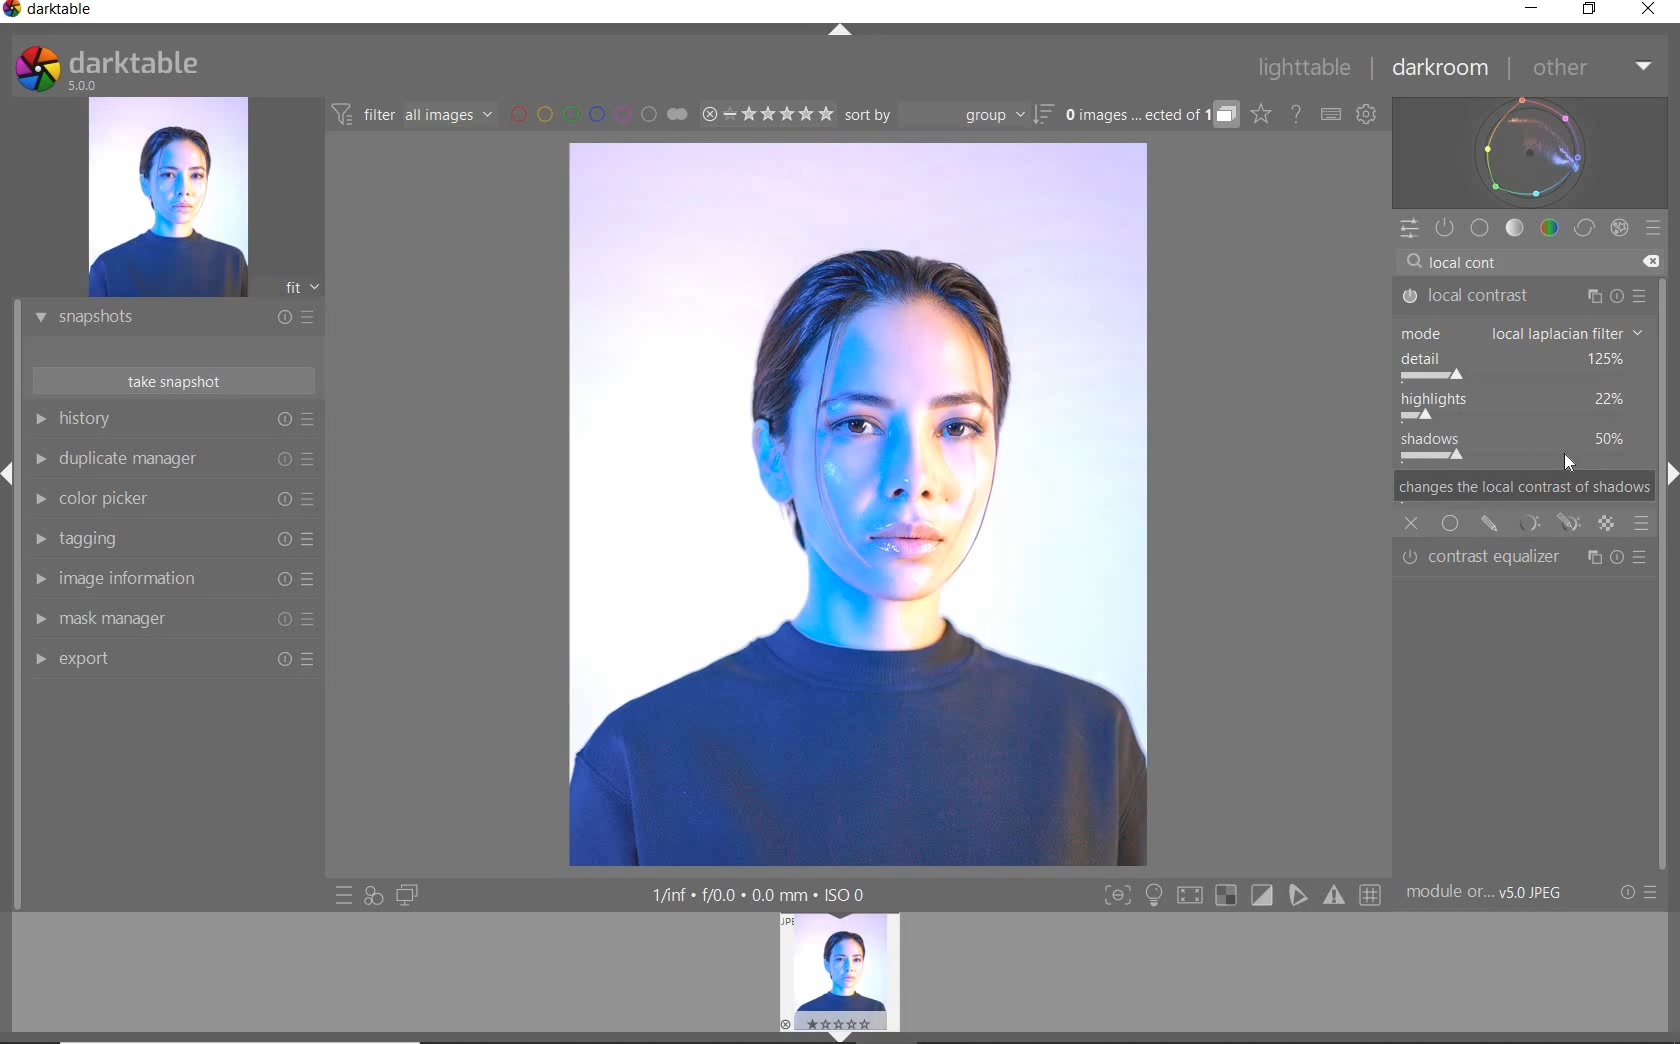  Describe the element at coordinates (1499, 893) in the screenshot. I see `MODULE...v5.0 JPEG` at that location.